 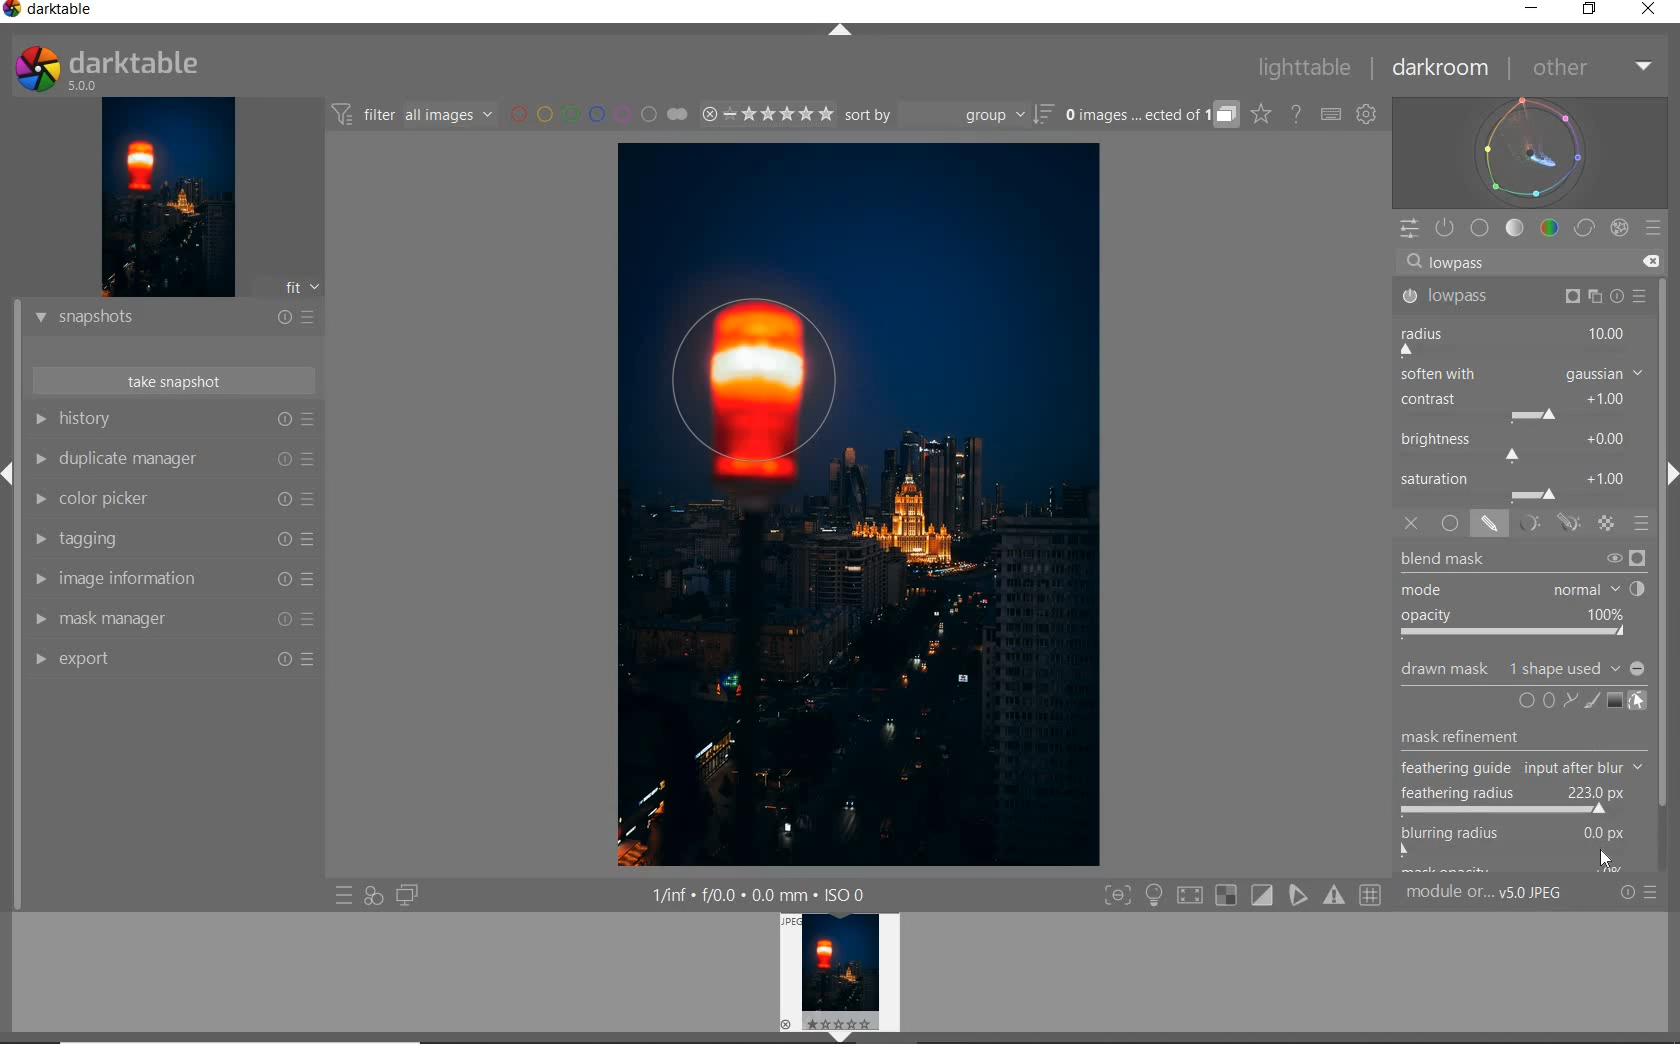 I want to click on OTHER, so click(x=1591, y=68).